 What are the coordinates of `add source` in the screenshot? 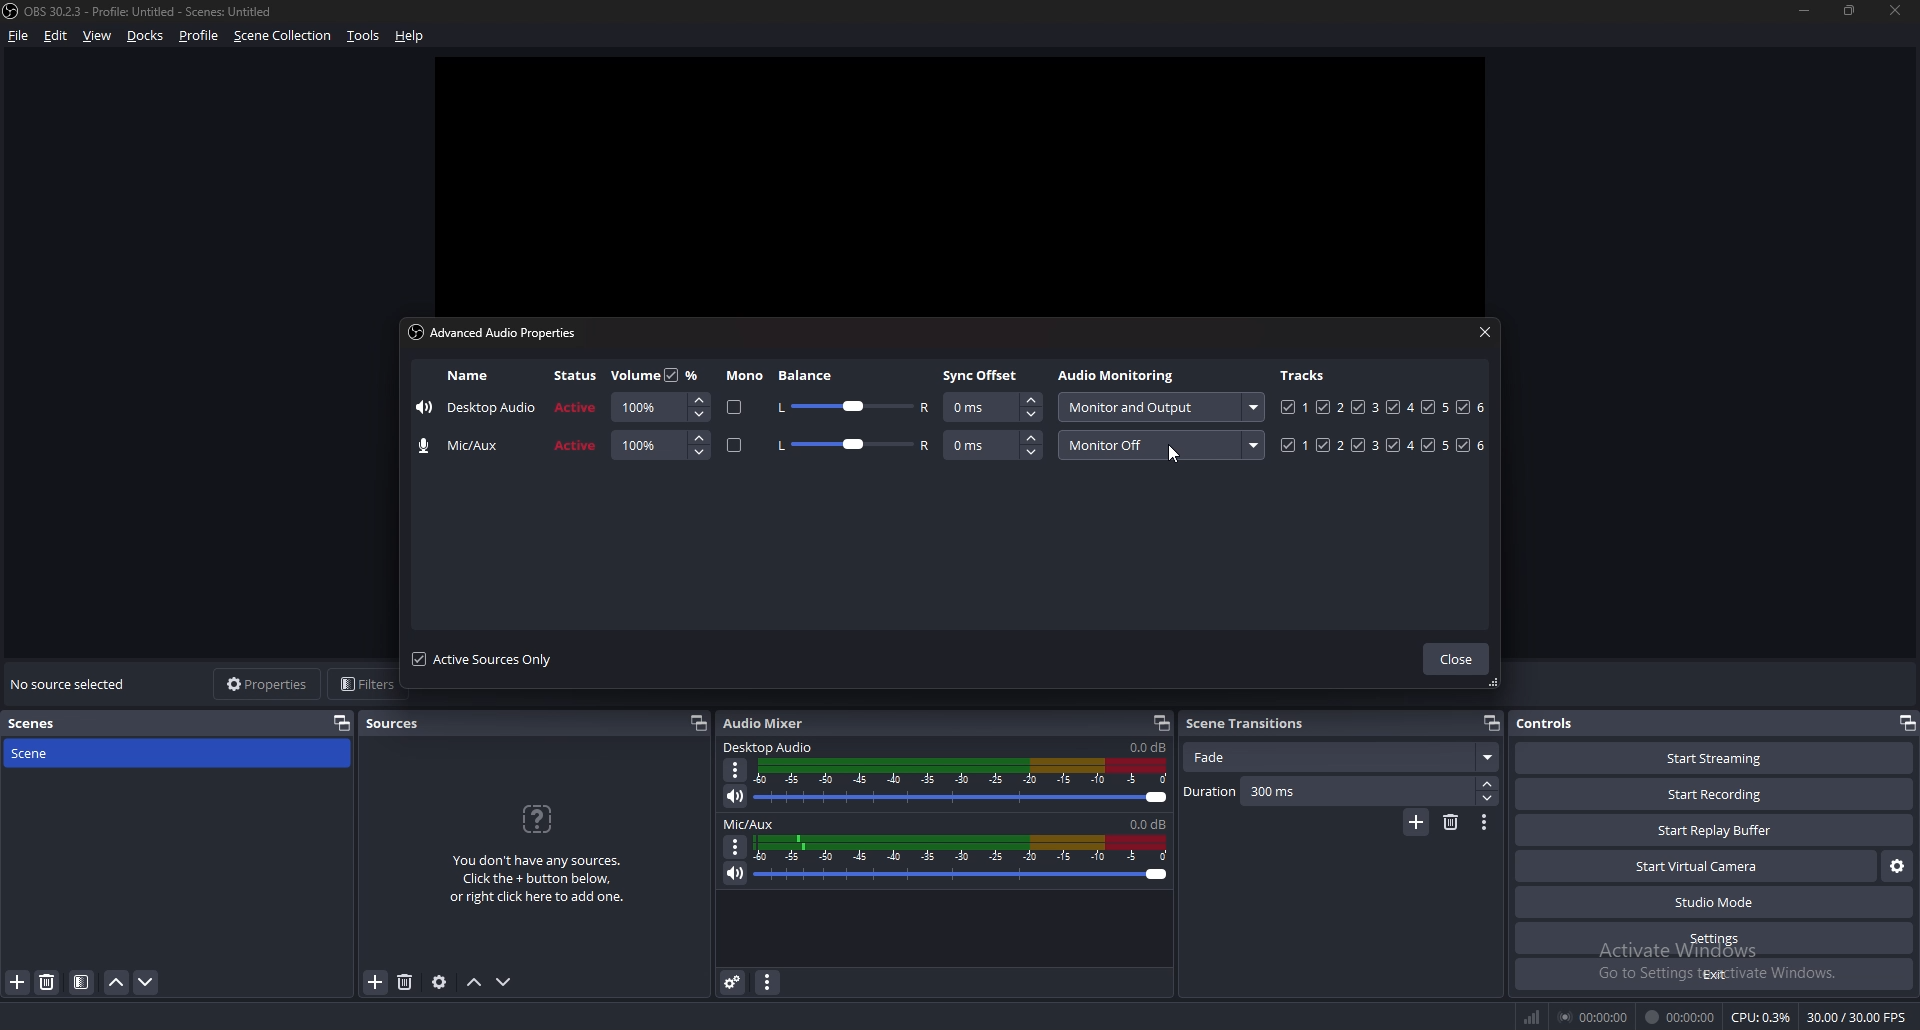 It's located at (376, 982).